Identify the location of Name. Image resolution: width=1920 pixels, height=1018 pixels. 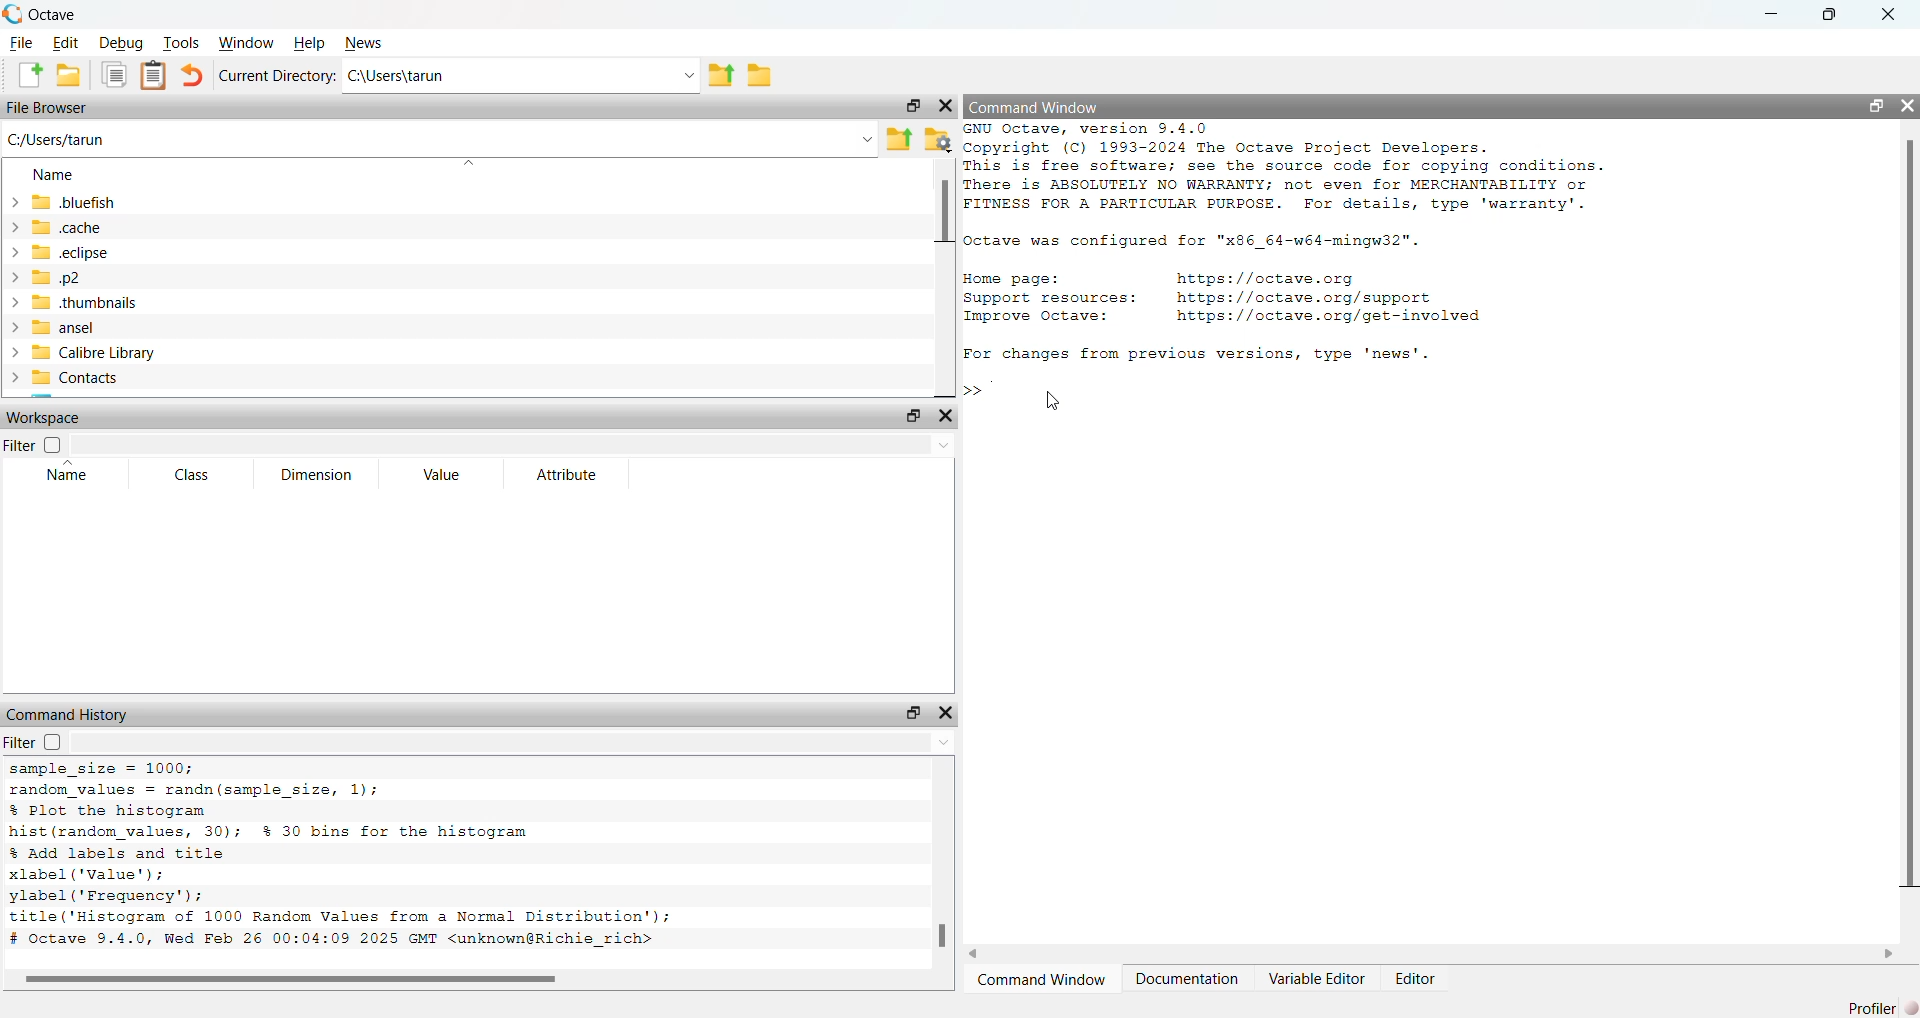
(52, 175).